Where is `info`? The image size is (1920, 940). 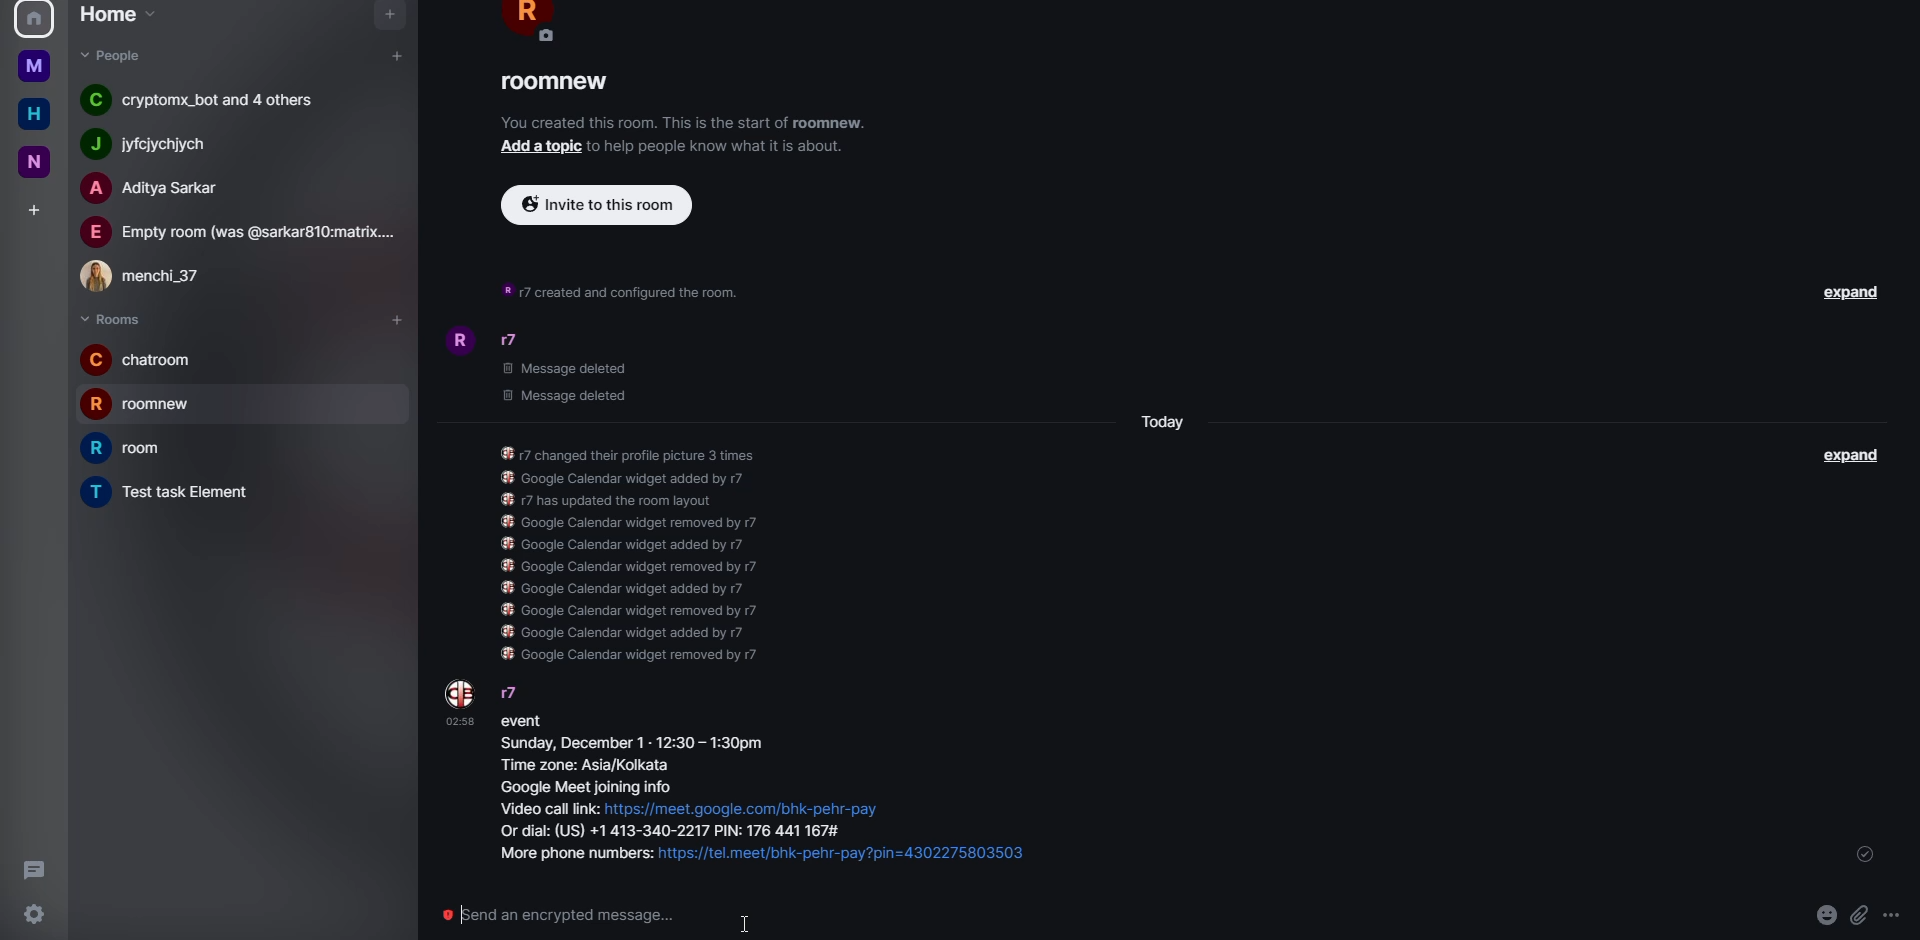 info is located at coordinates (624, 288).